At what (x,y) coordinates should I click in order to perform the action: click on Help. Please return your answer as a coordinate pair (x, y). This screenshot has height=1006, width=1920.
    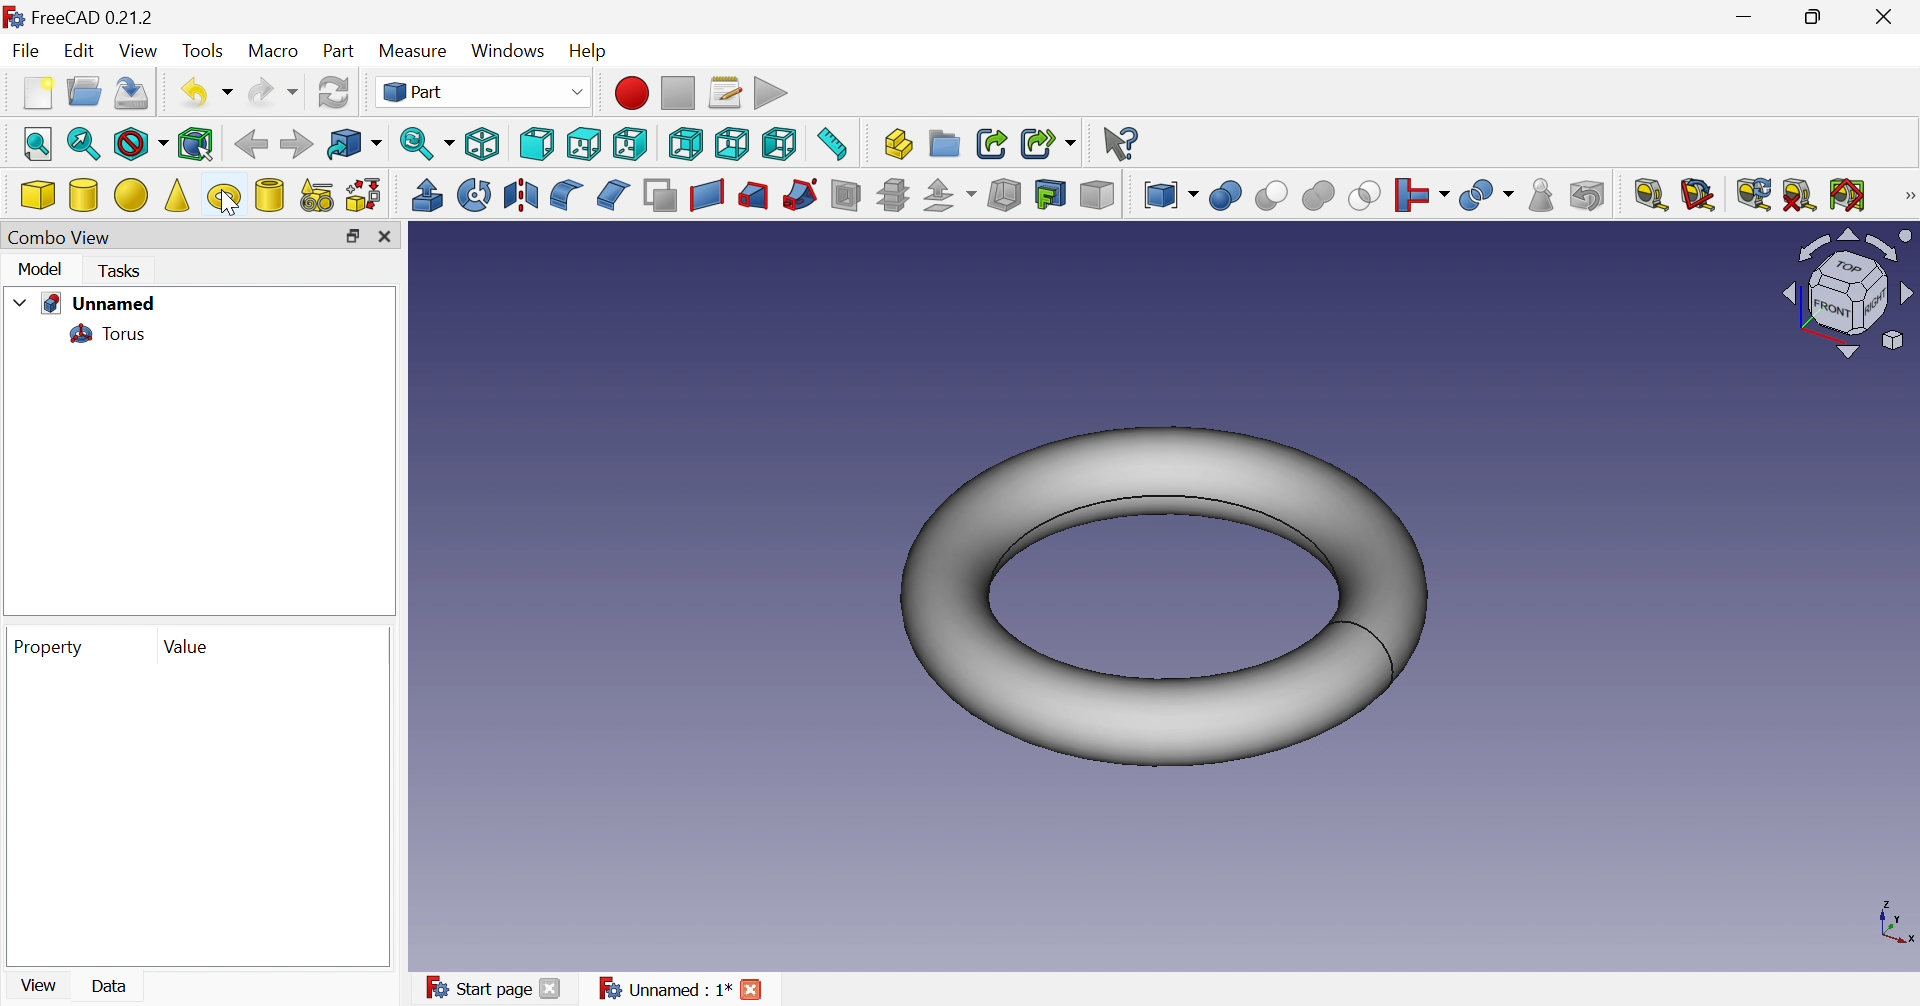
    Looking at the image, I should click on (587, 53).